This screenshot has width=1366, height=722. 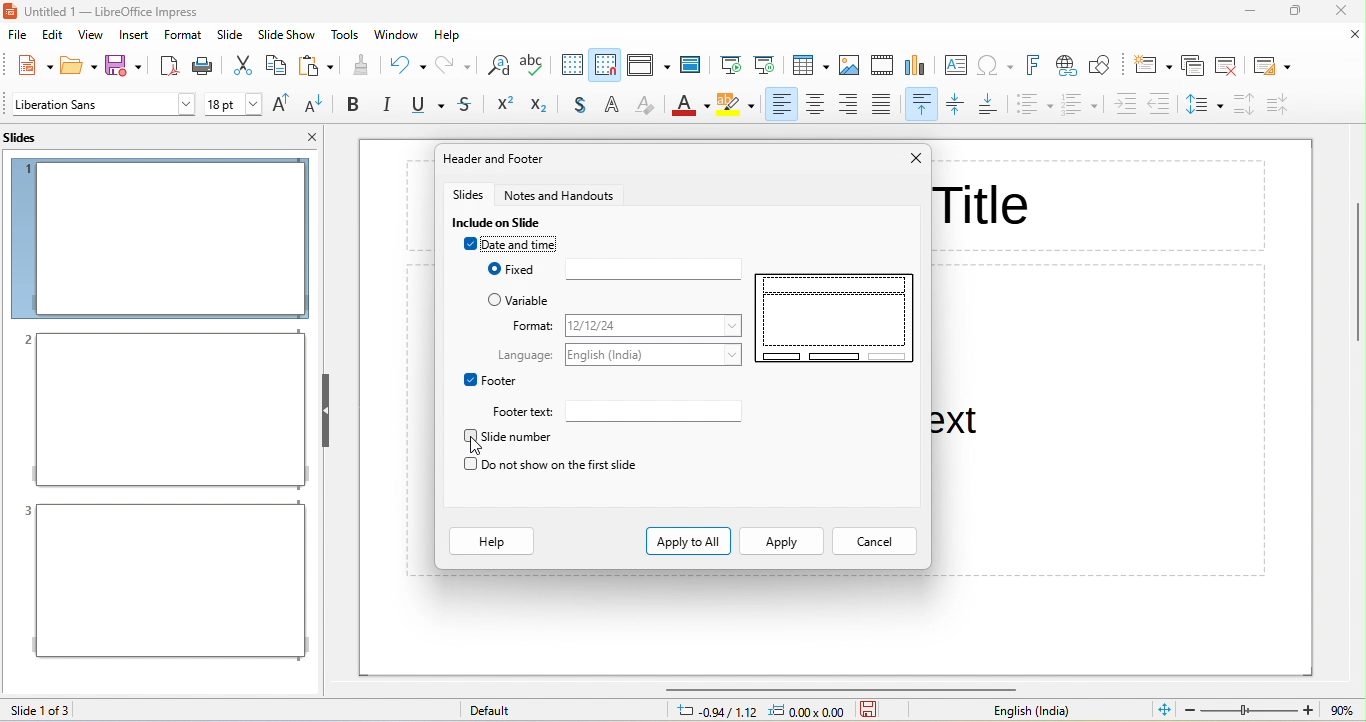 I want to click on slide show, so click(x=287, y=35).